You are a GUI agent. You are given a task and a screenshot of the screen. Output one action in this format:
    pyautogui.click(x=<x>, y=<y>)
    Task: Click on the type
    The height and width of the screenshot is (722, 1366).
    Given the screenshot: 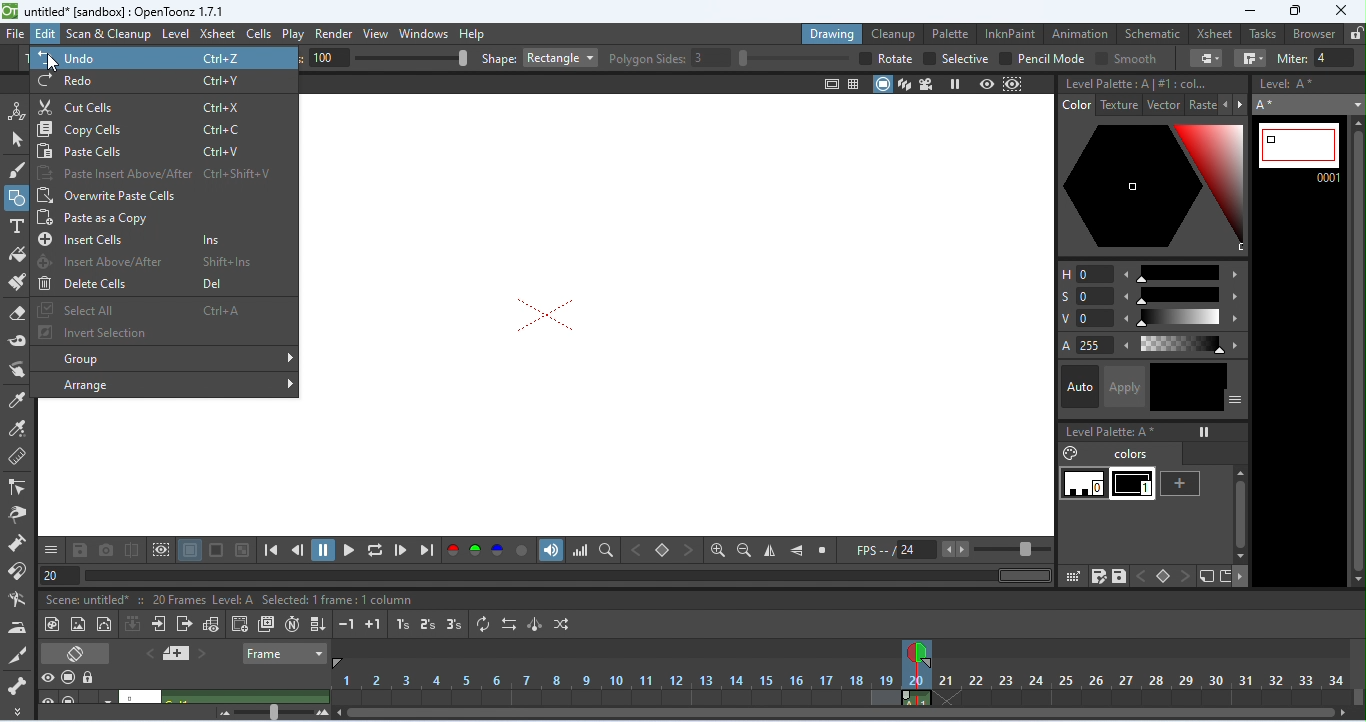 What is the action you would take?
    pyautogui.click(x=17, y=226)
    